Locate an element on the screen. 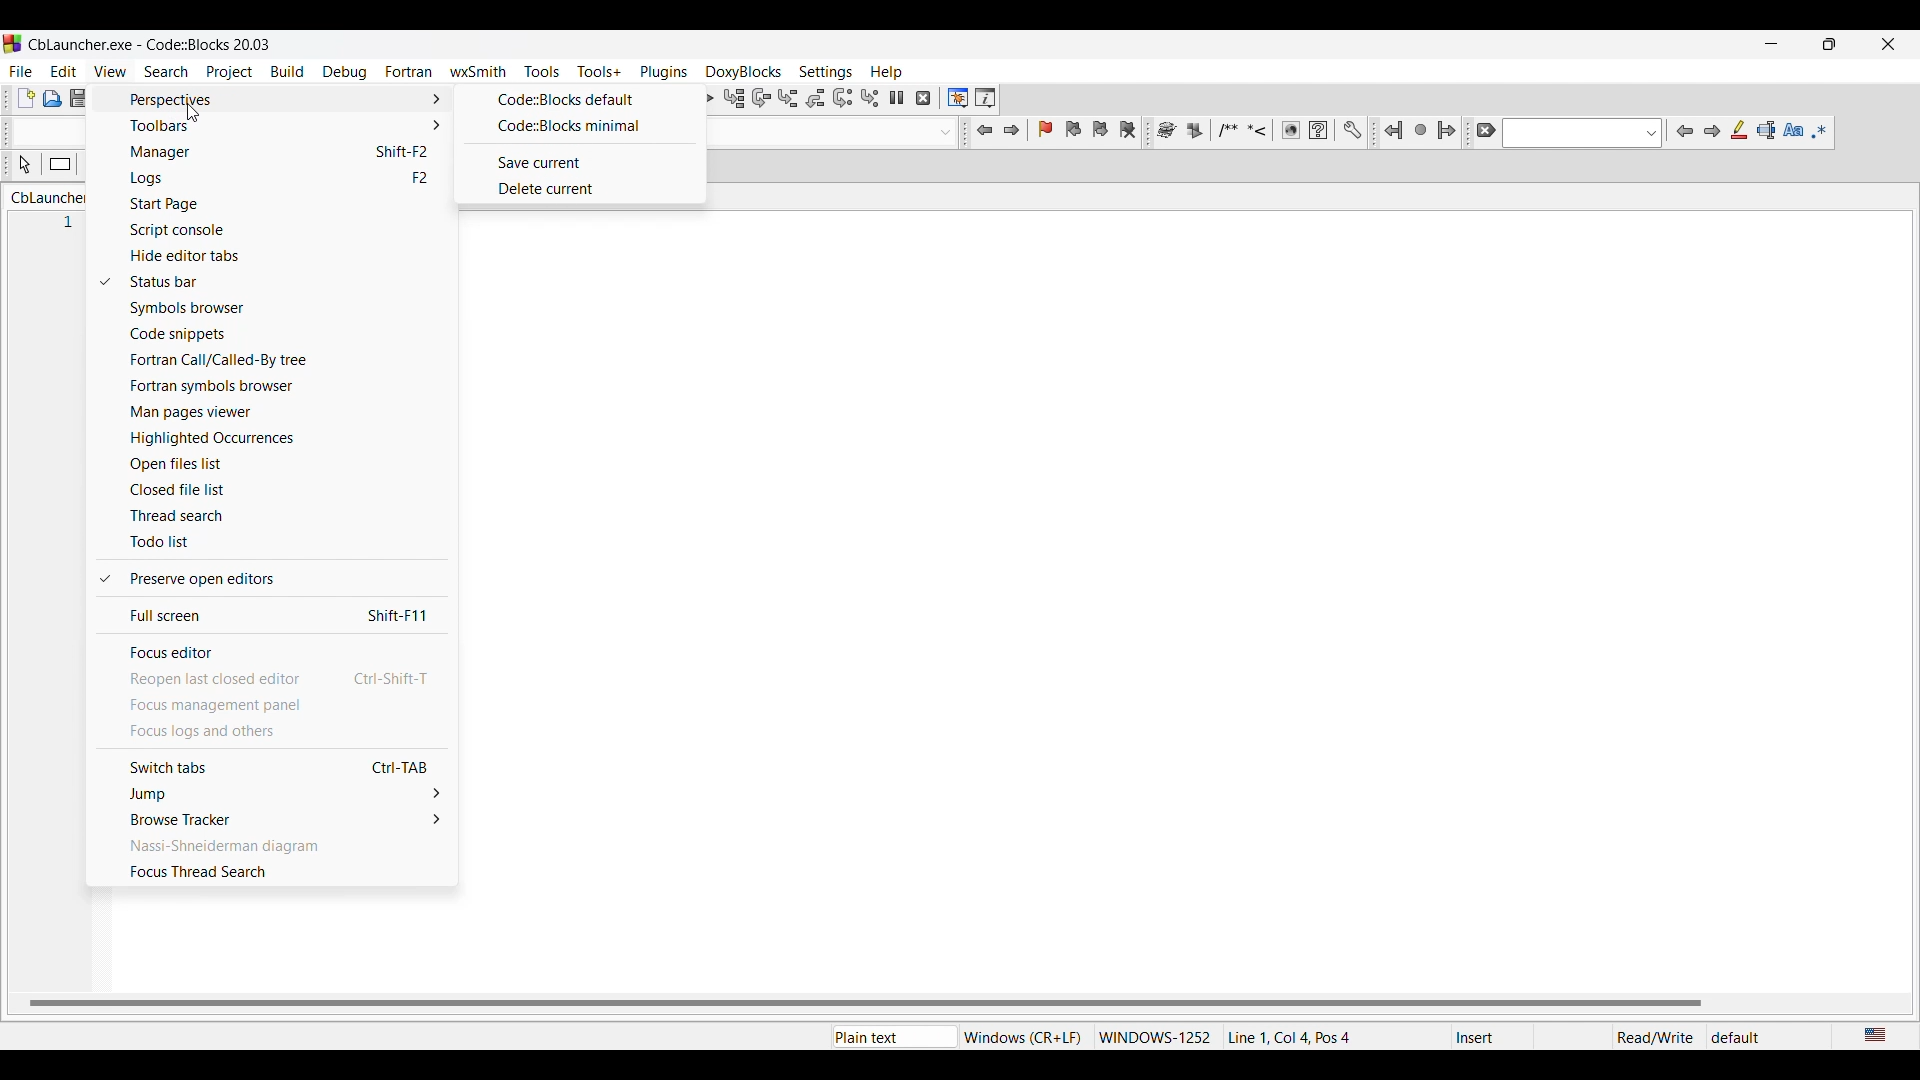 Image resolution: width=1920 pixels, height=1080 pixels. Toolbar options is located at coordinates (284, 125).